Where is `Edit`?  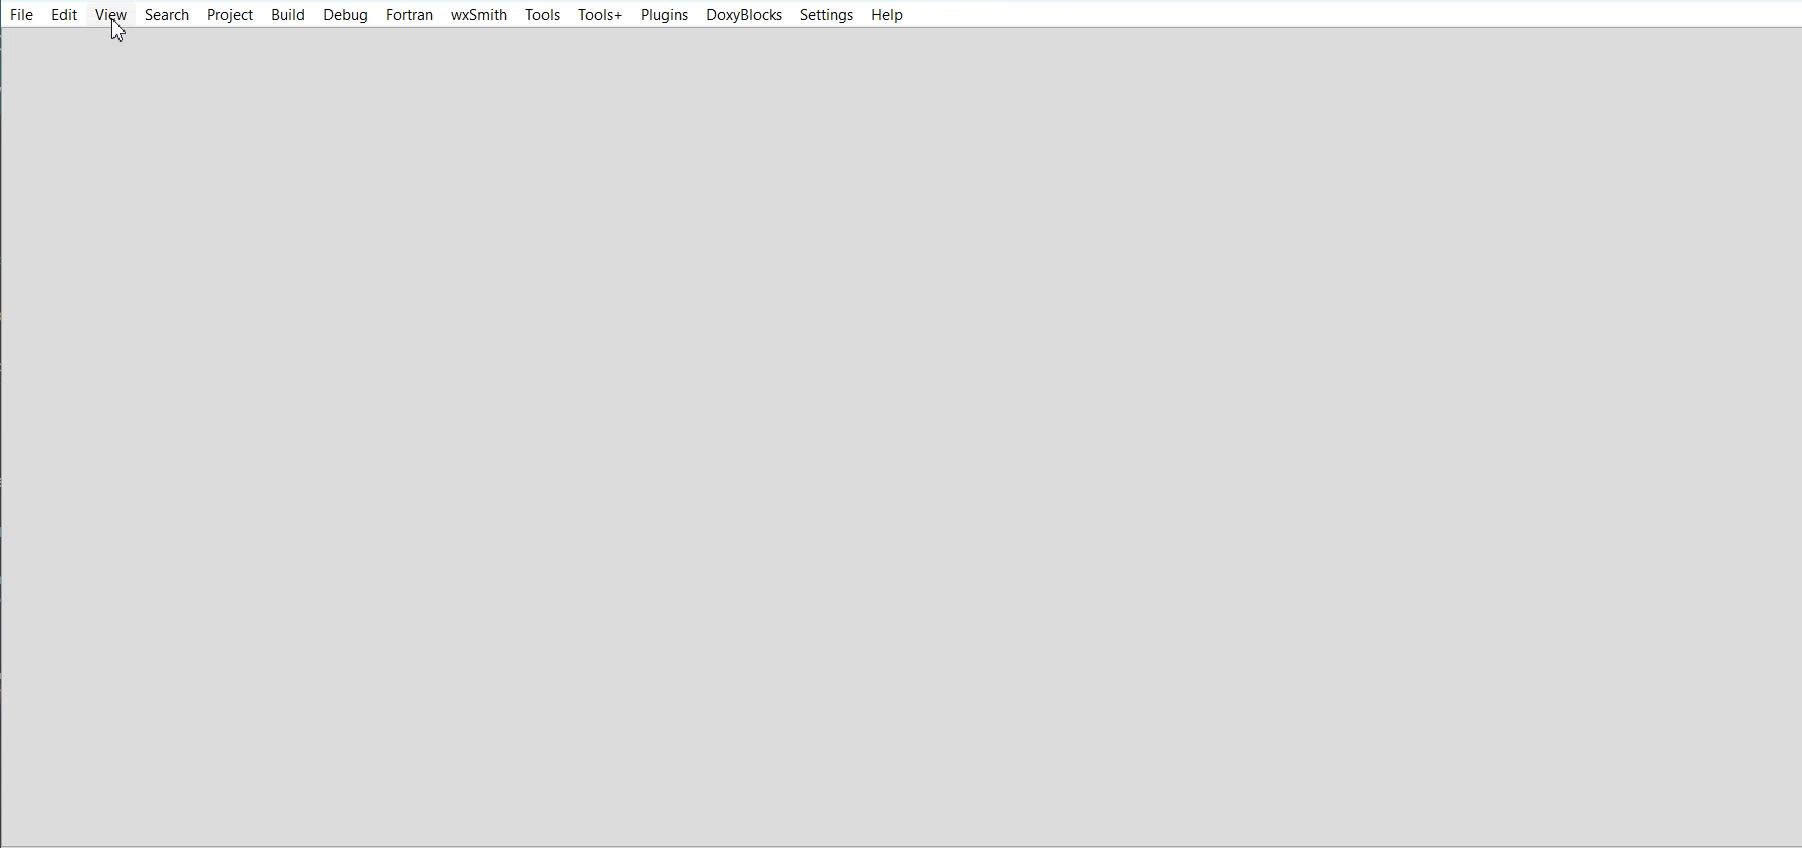
Edit is located at coordinates (64, 14).